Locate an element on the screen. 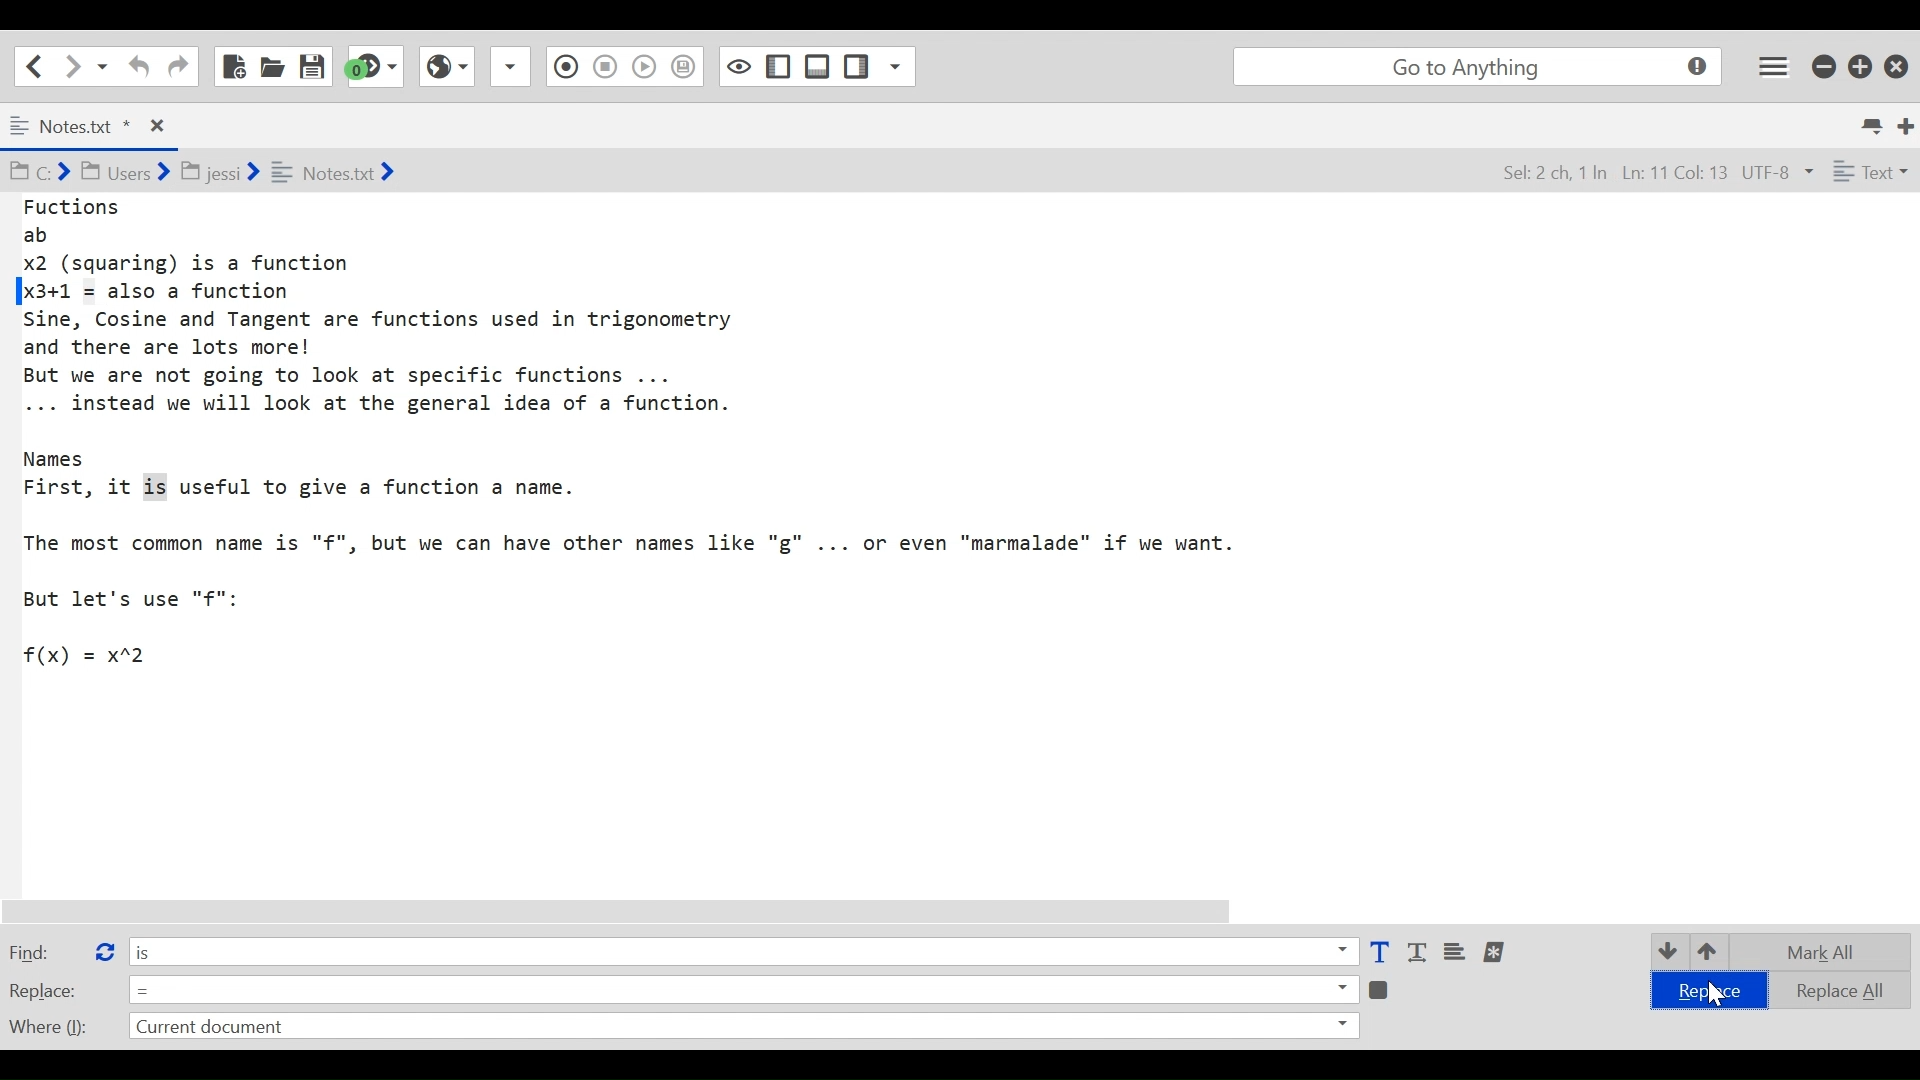  Recording Macro is located at coordinates (512, 66).